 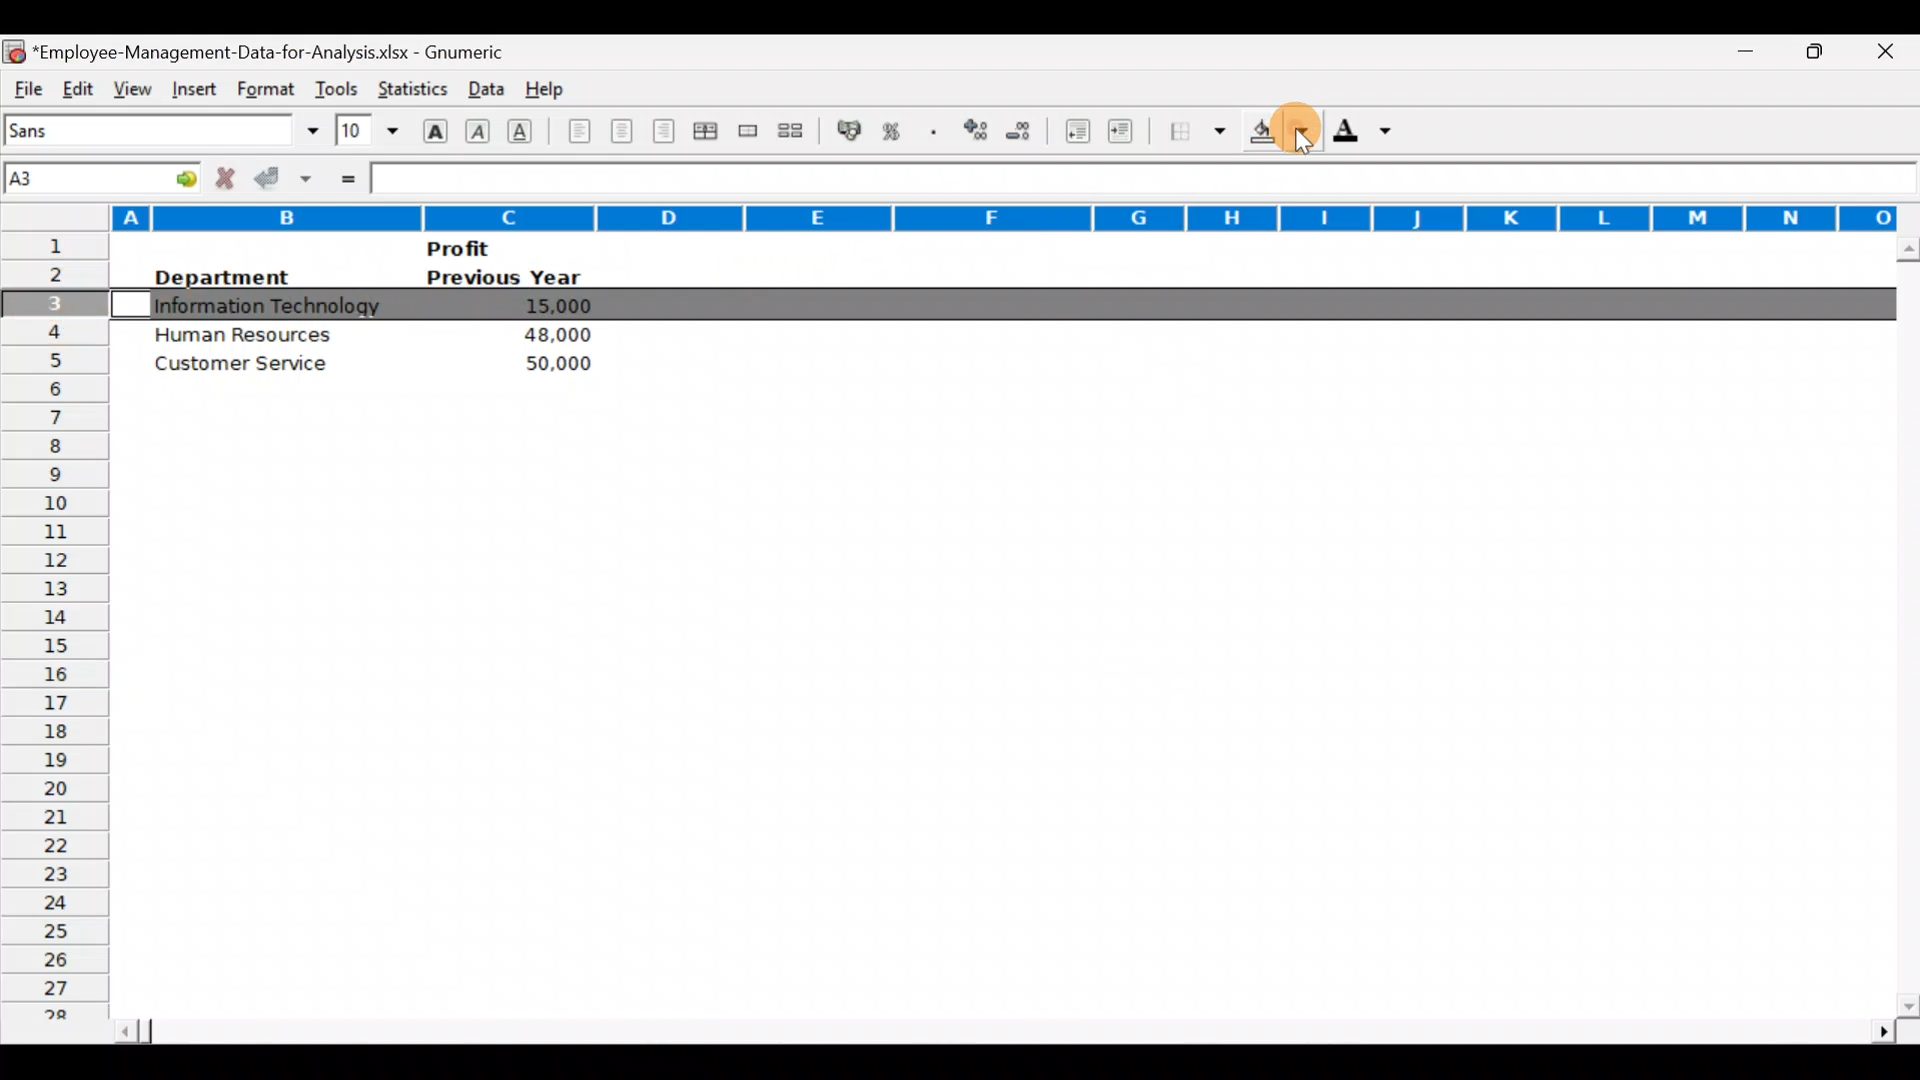 I want to click on Cancel change, so click(x=230, y=177).